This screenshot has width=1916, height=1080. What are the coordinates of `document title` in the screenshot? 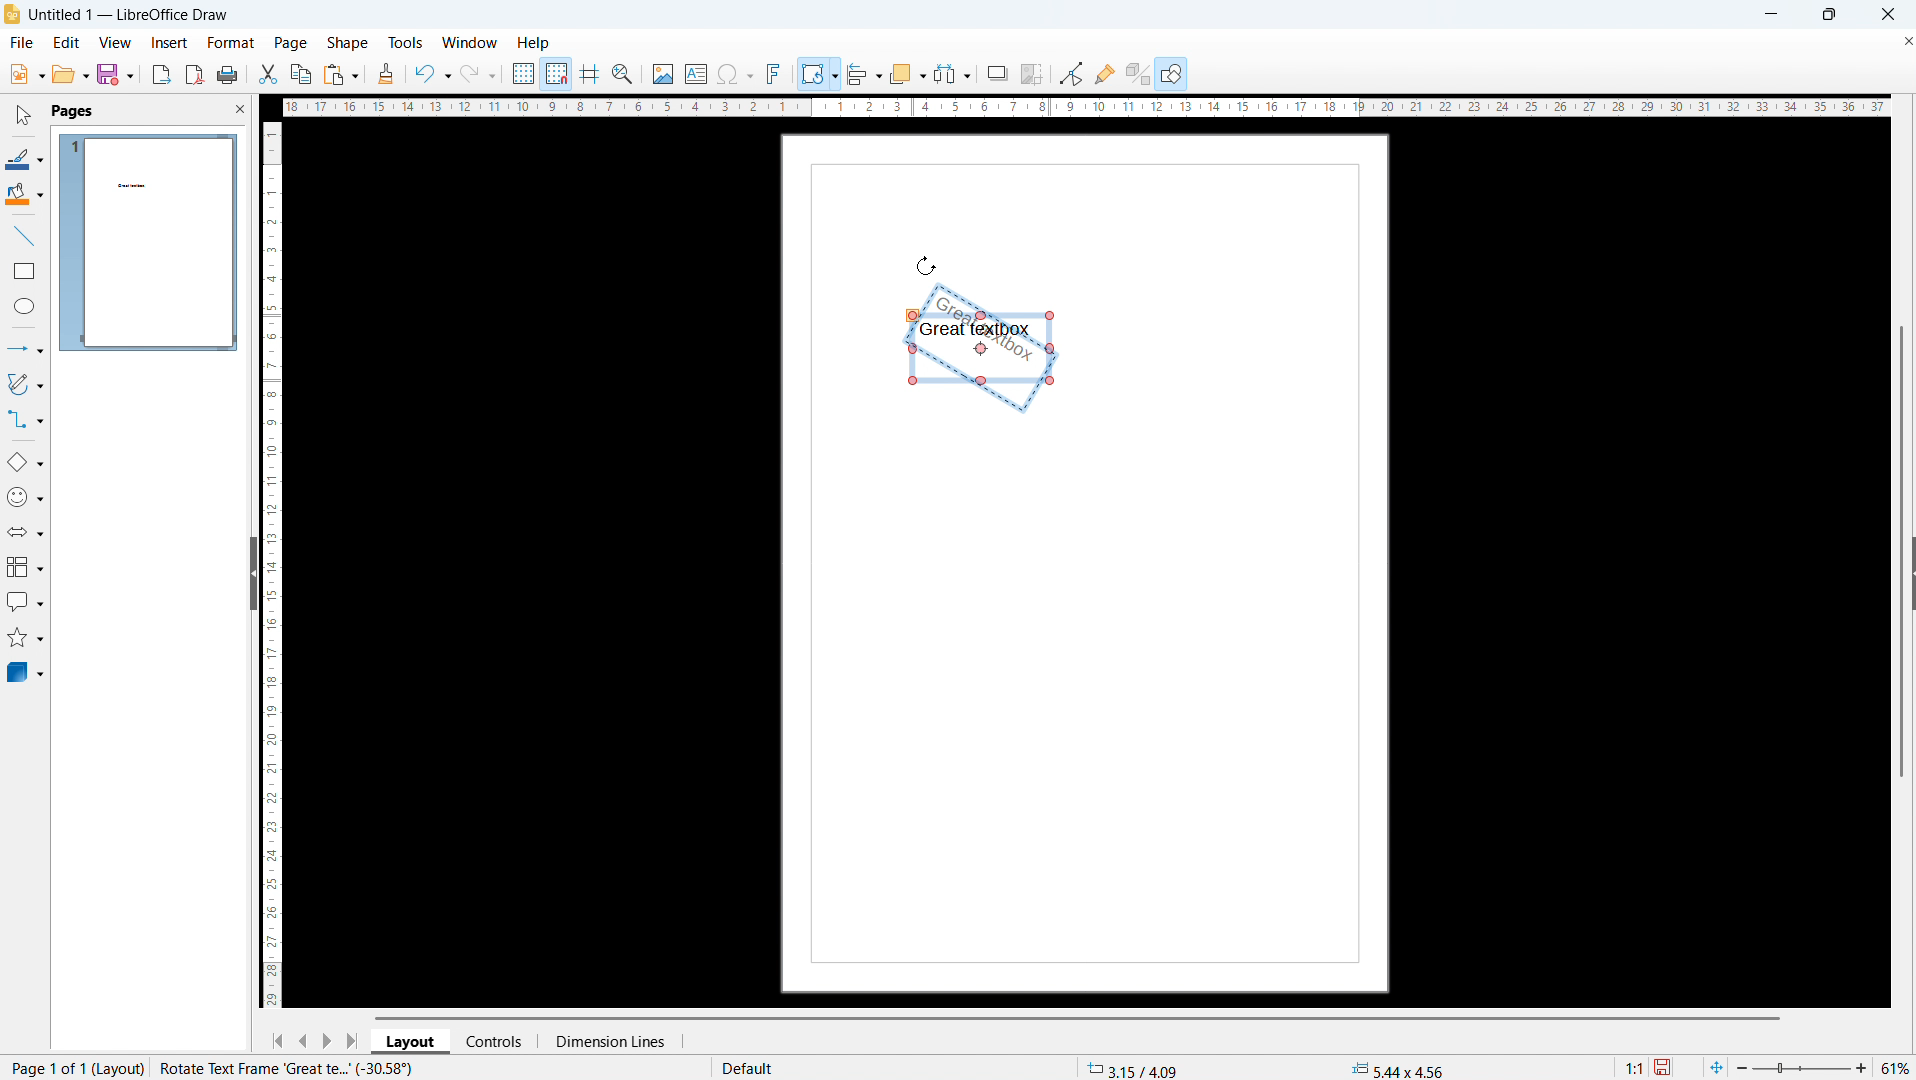 It's located at (131, 14).